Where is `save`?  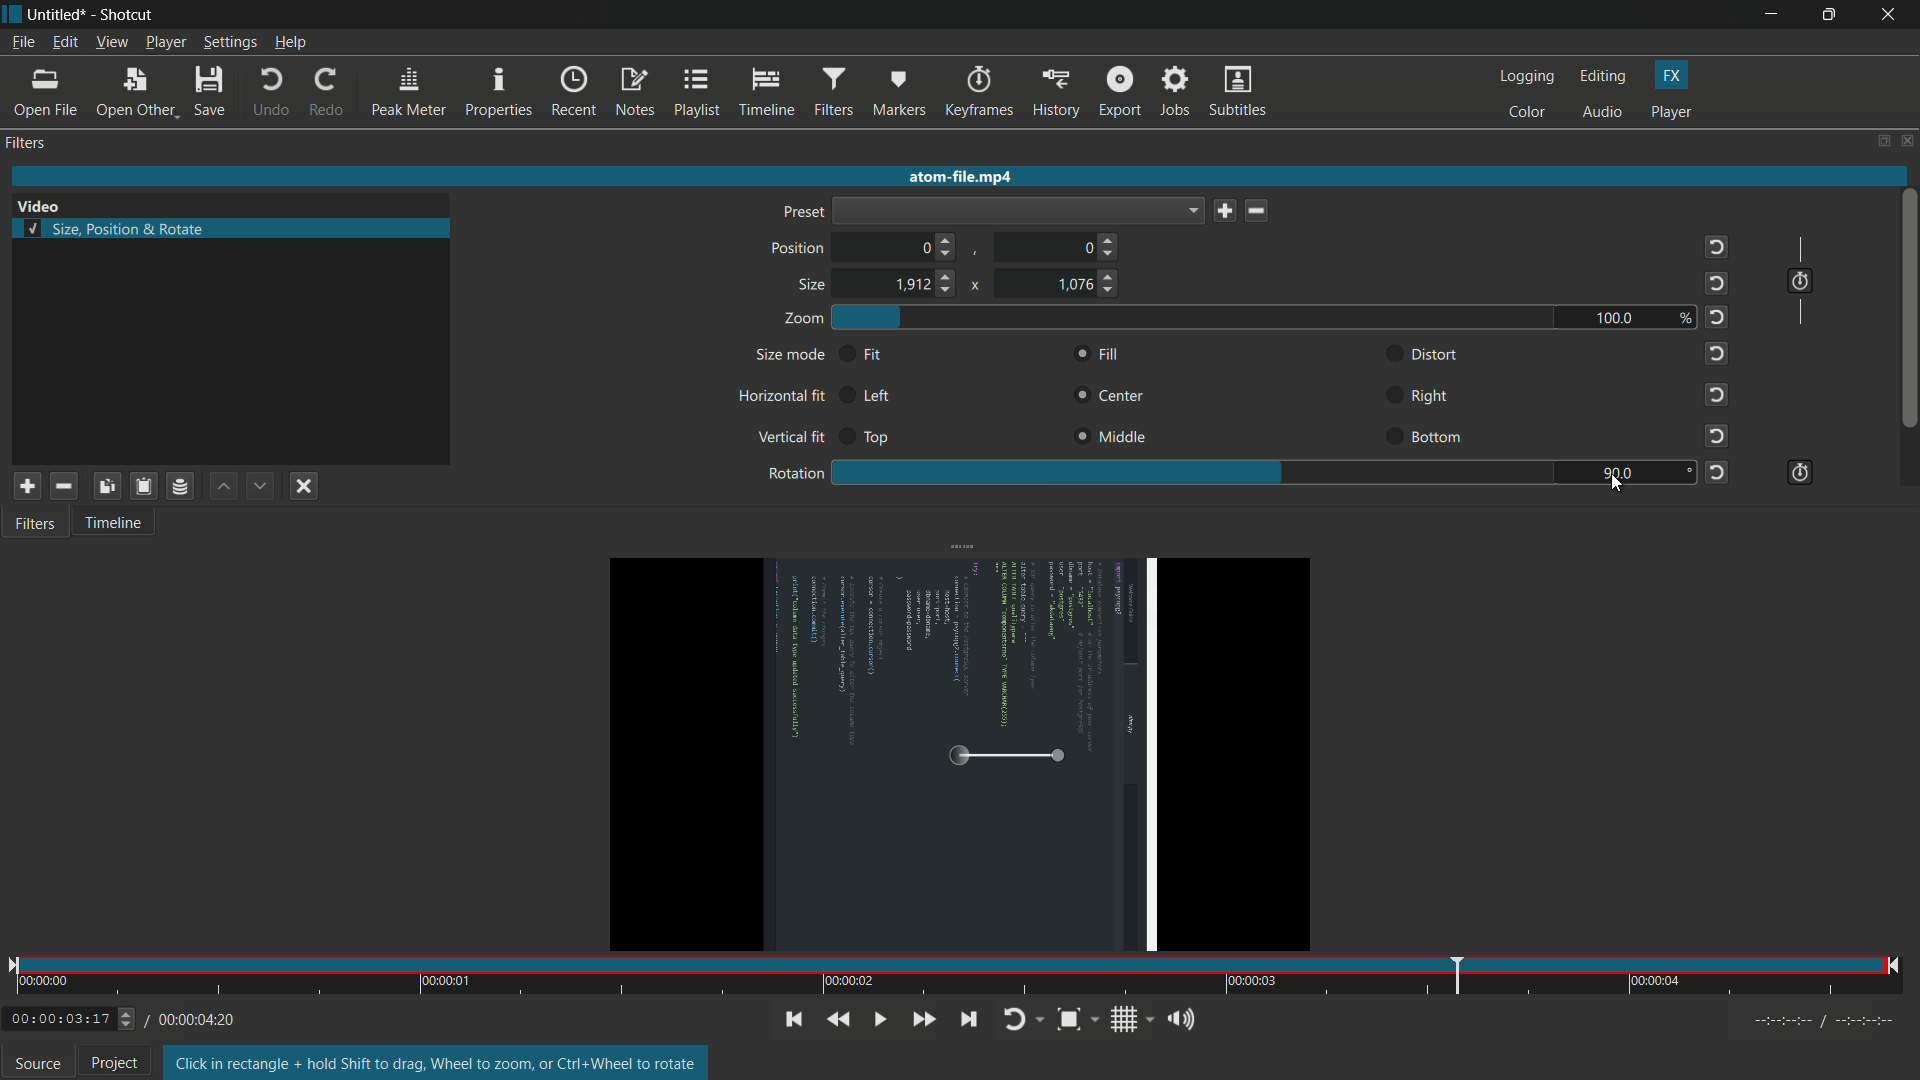 save is located at coordinates (208, 92).